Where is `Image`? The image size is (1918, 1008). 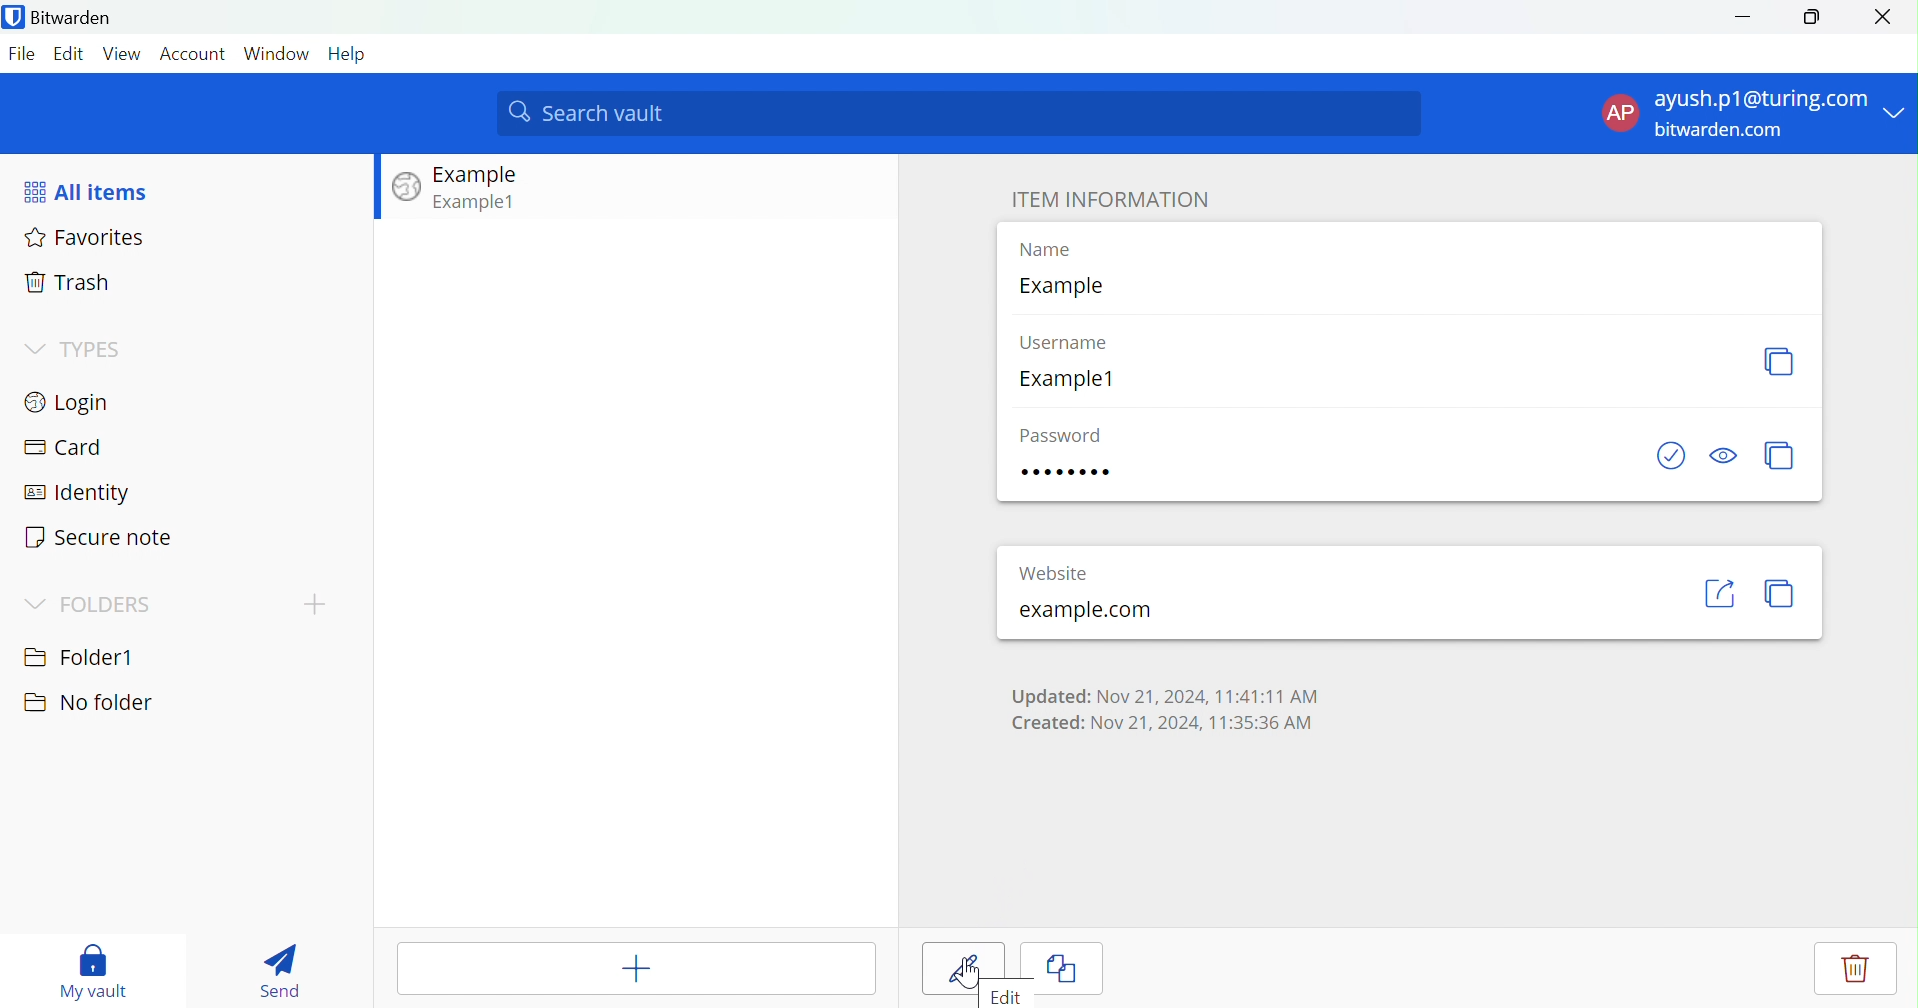
Image is located at coordinates (407, 188).